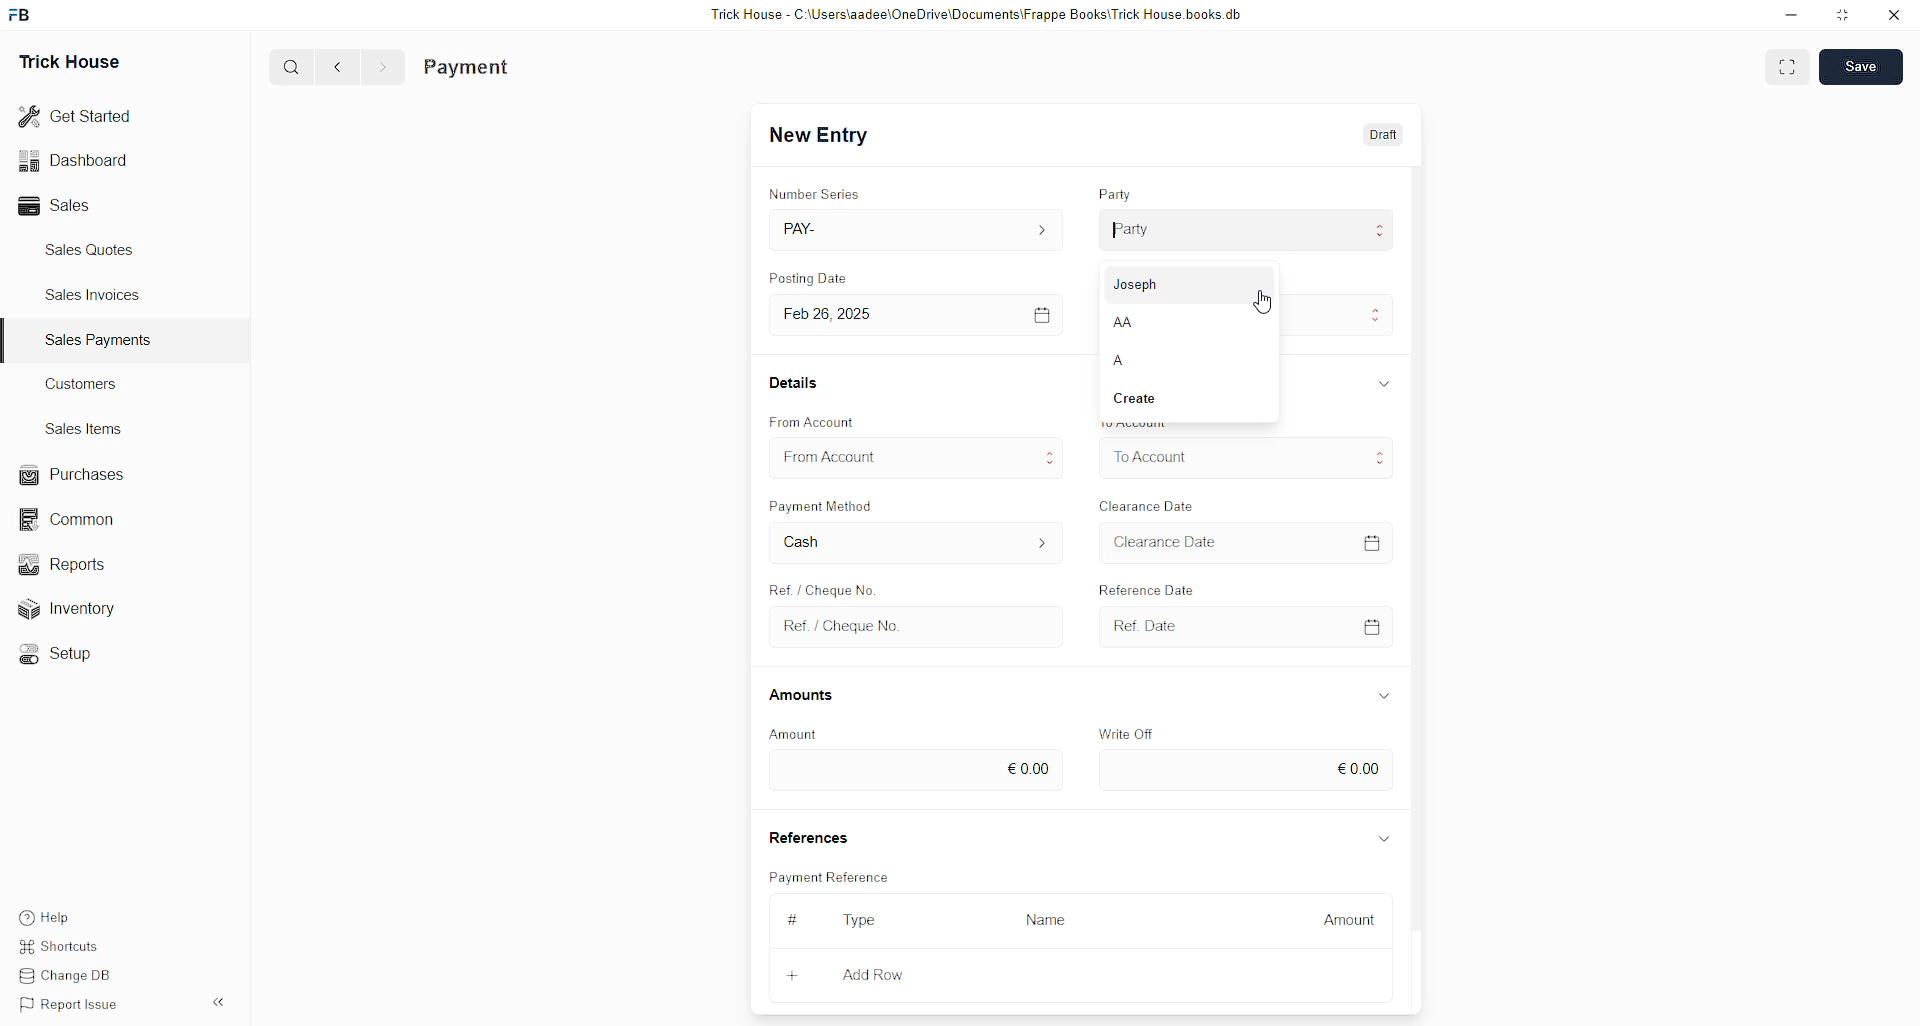  What do you see at coordinates (1146, 587) in the screenshot?
I see `Reference Date` at bounding box center [1146, 587].